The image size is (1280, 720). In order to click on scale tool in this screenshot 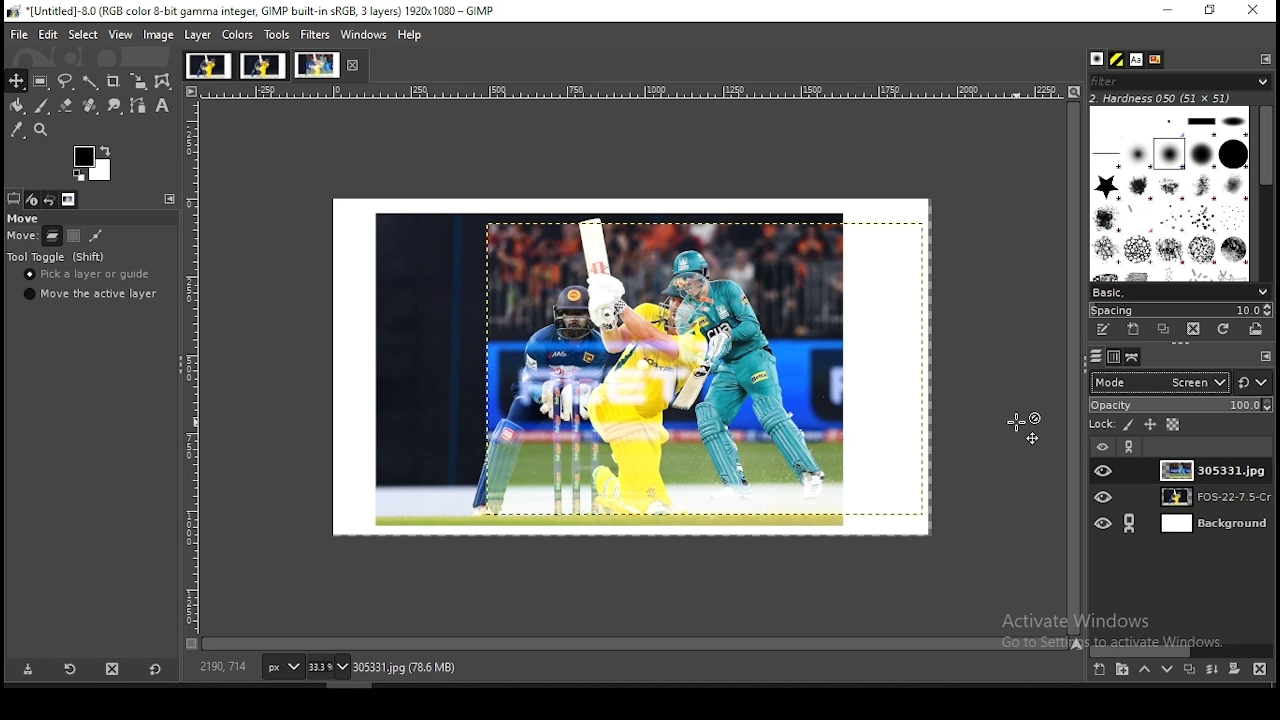, I will do `click(139, 81)`.